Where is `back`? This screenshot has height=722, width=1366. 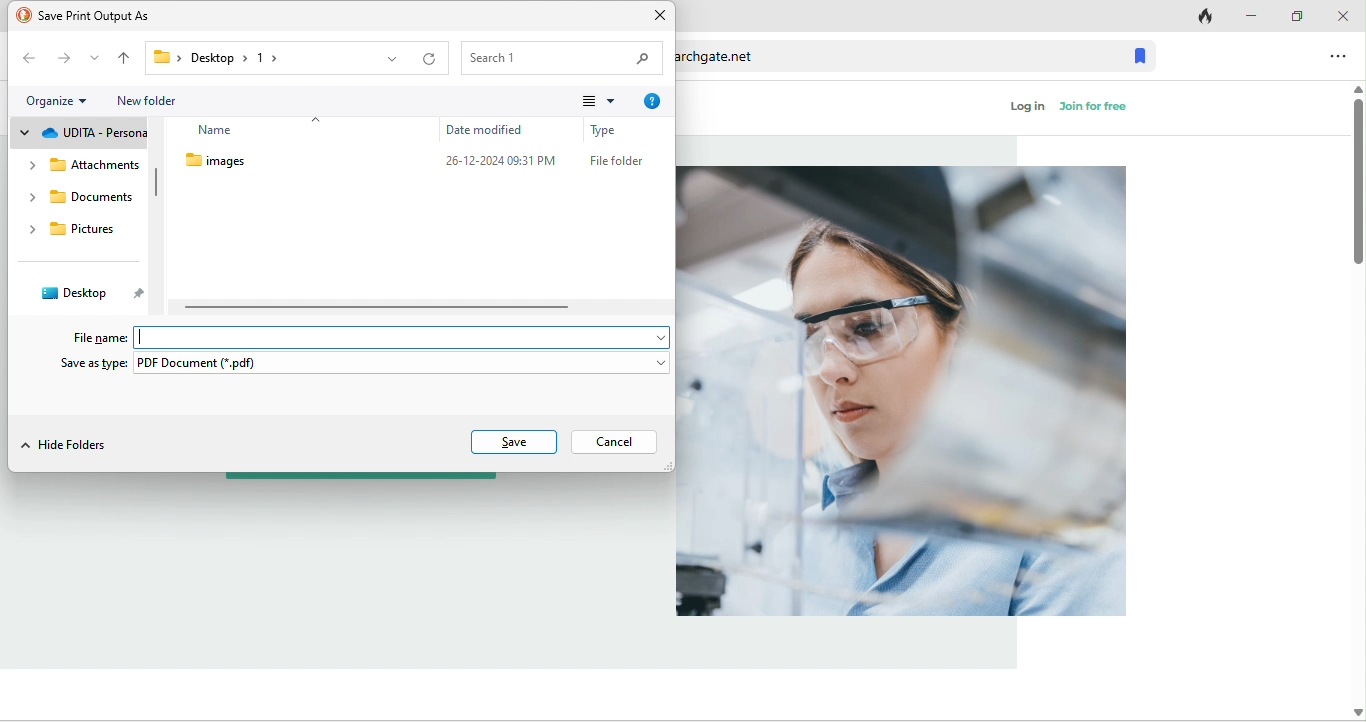 back is located at coordinates (27, 60).